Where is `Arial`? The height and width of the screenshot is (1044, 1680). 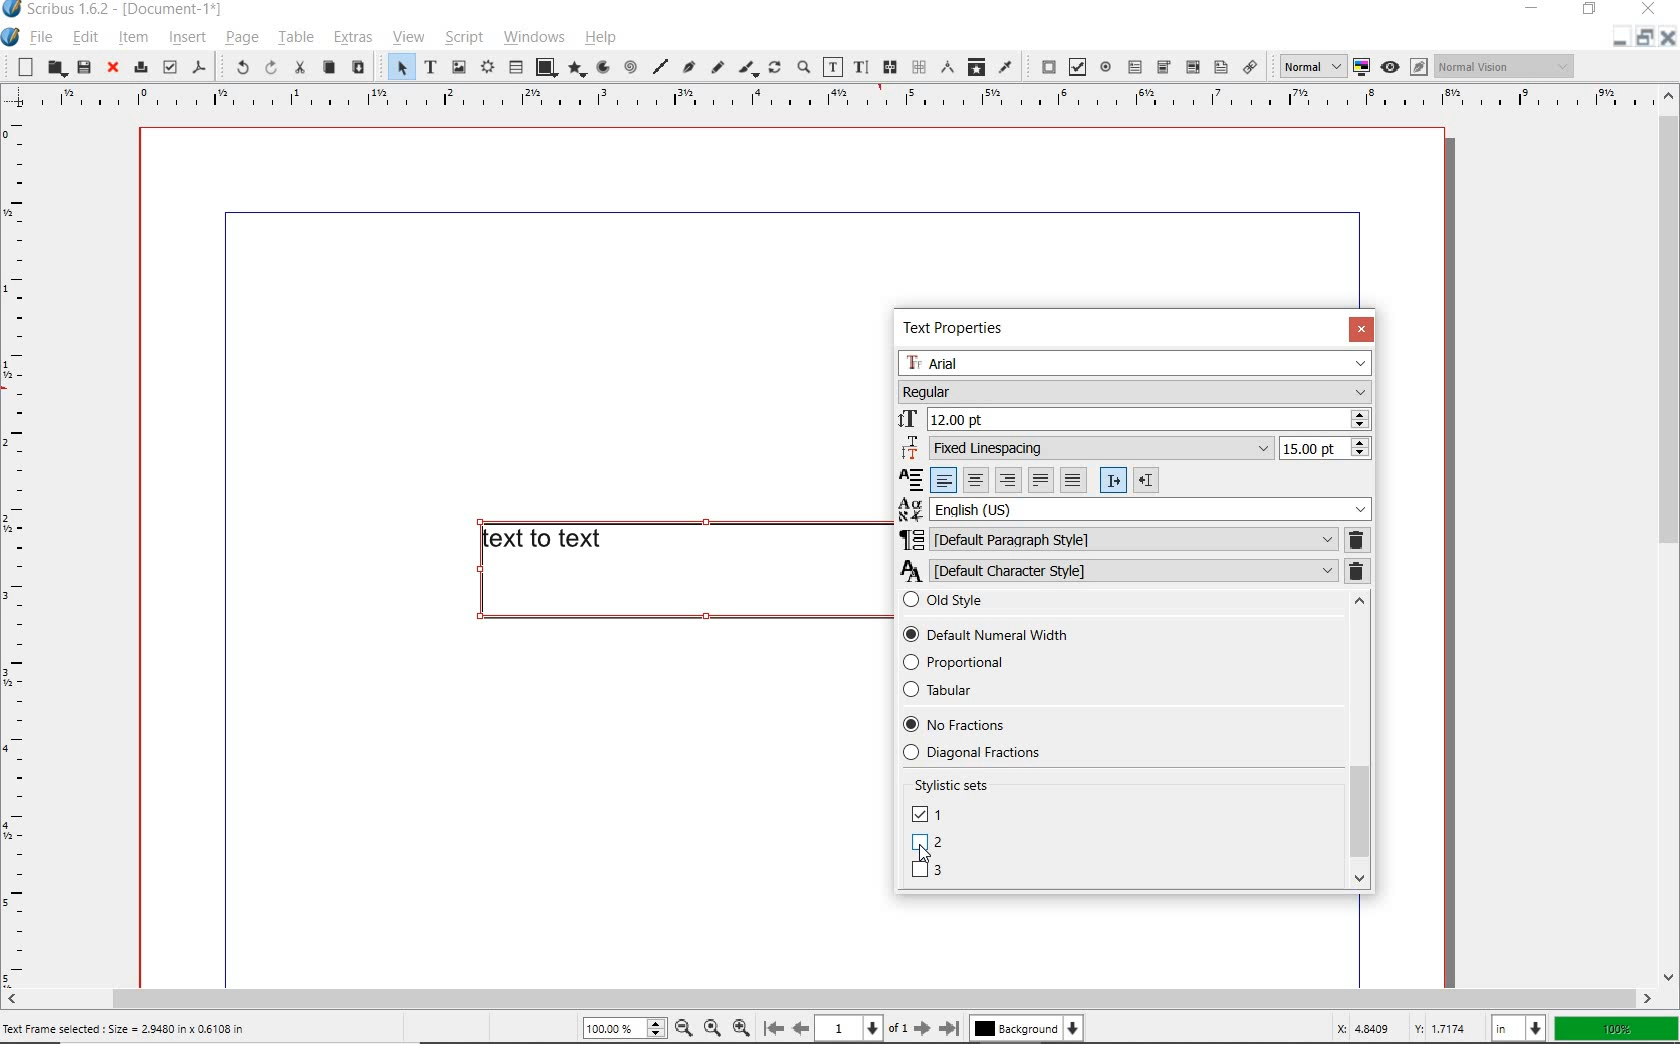
Arial is located at coordinates (1133, 362).